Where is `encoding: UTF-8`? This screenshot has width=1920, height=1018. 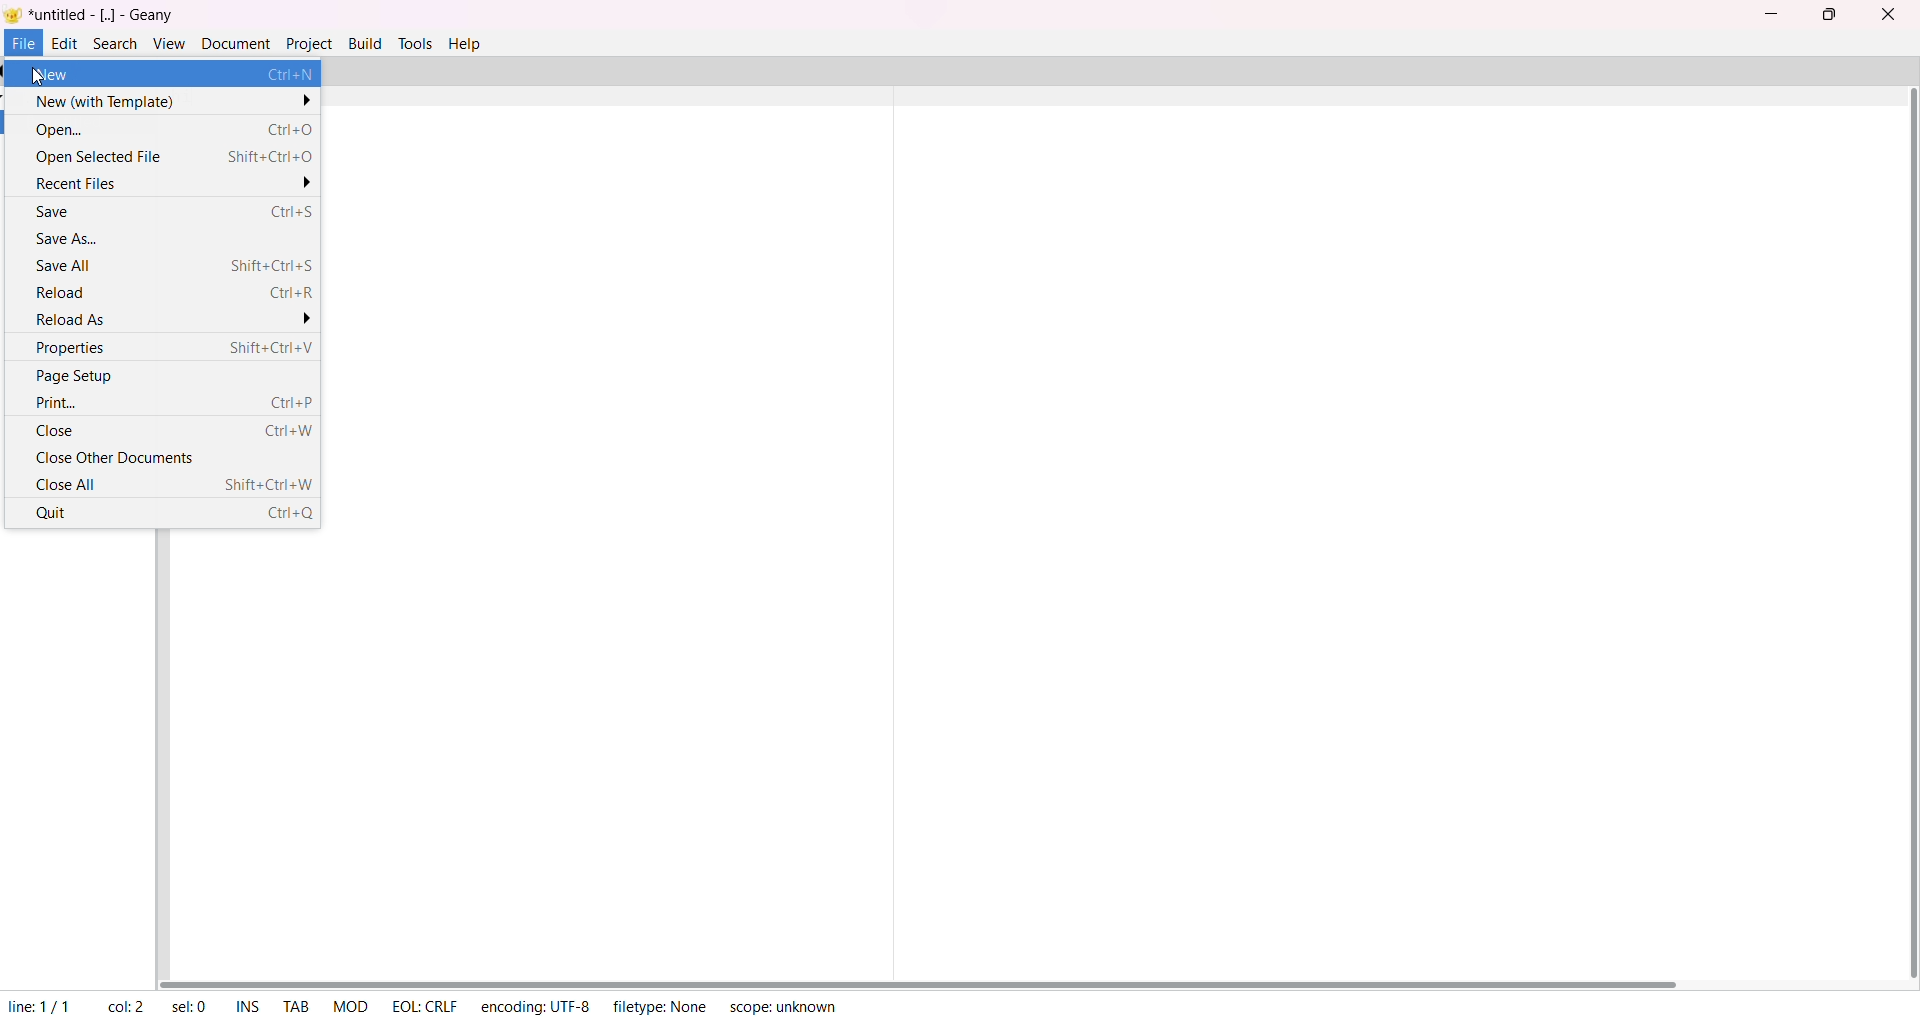 encoding: UTF-8 is located at coordinates (535, 1006).